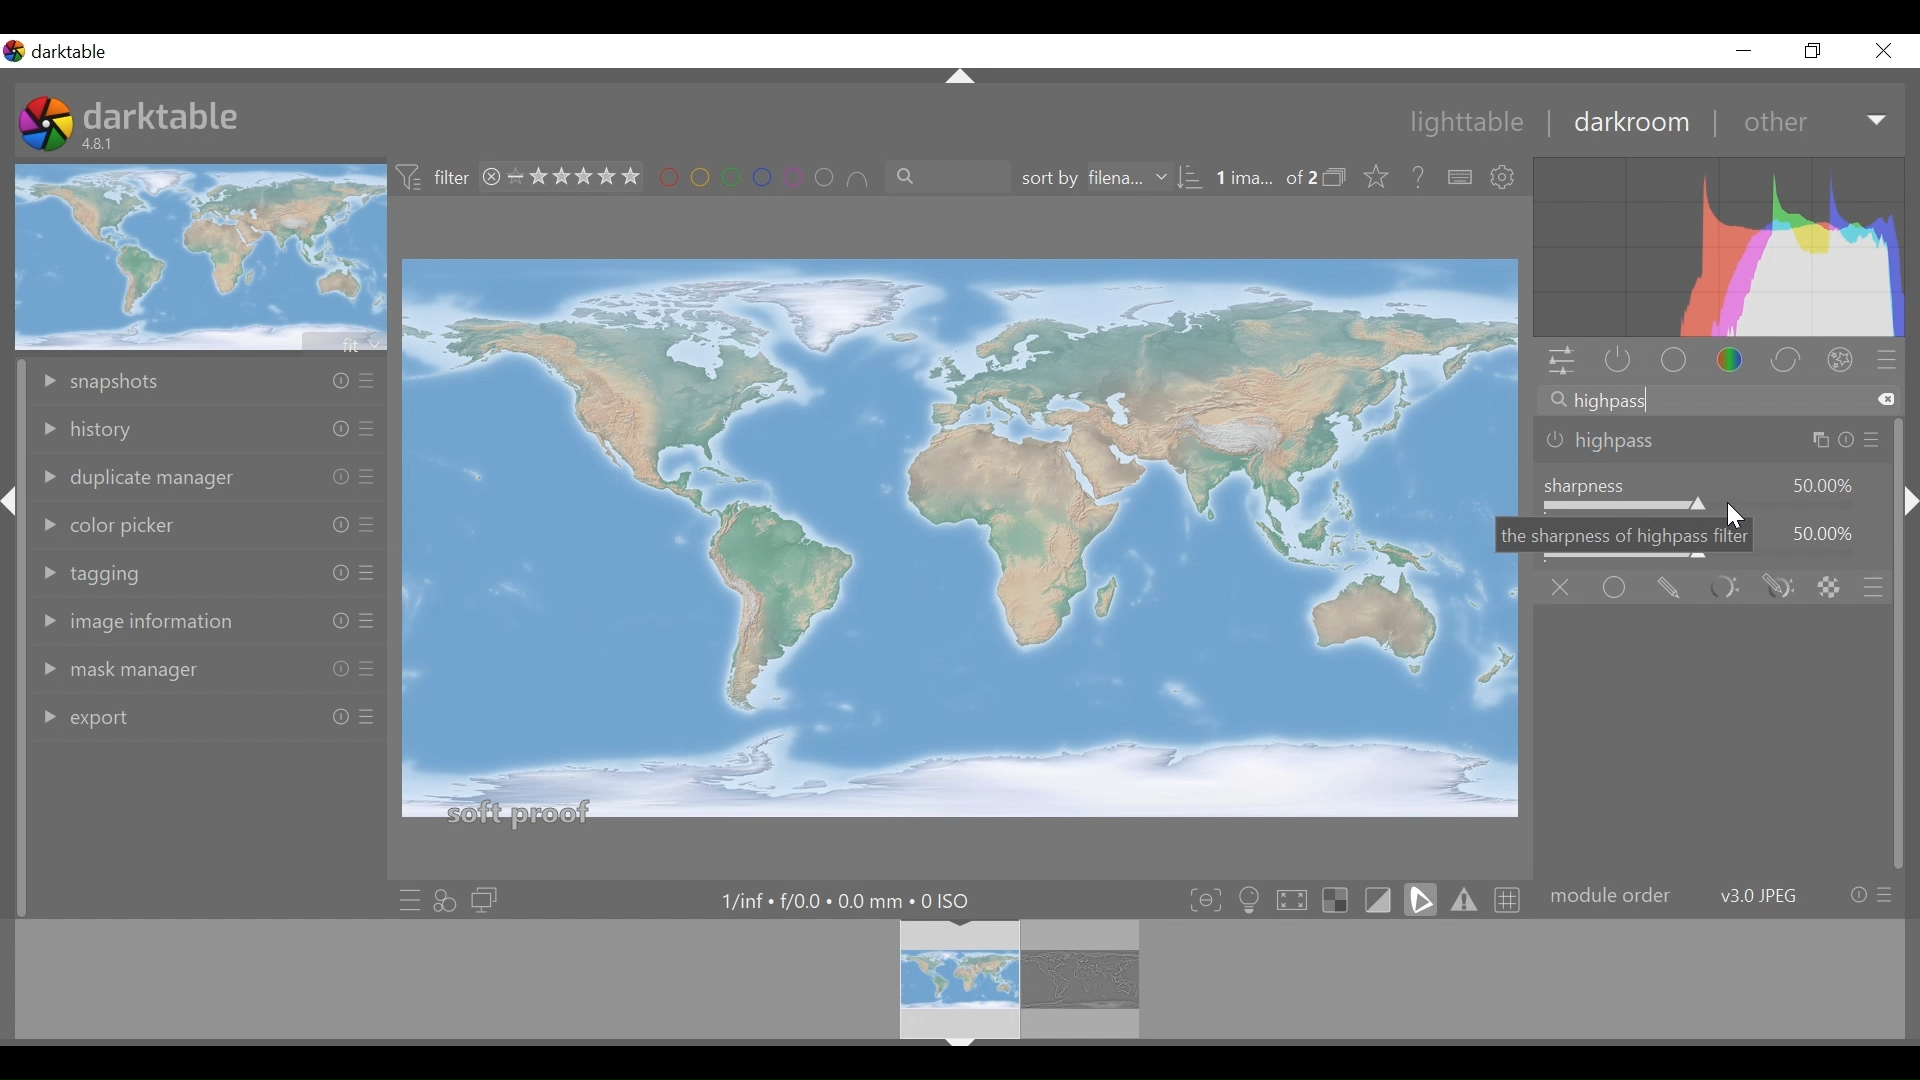  What do you see at coordinates (1625, 536) in the screenshot?
I see `the sharpness of highpass filter` at bounding box center [1625, 536].